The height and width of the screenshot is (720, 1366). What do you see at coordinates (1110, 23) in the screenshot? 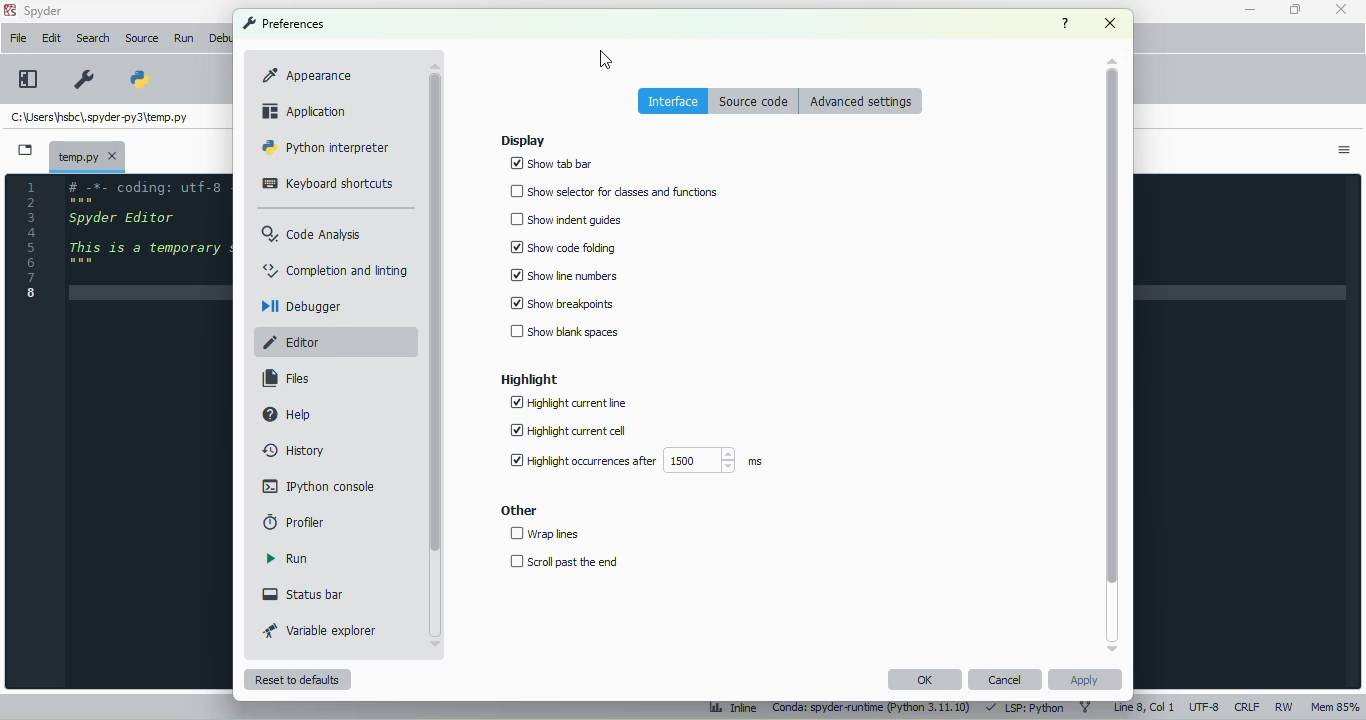
I see `close` at bounding box center [1110, 23].